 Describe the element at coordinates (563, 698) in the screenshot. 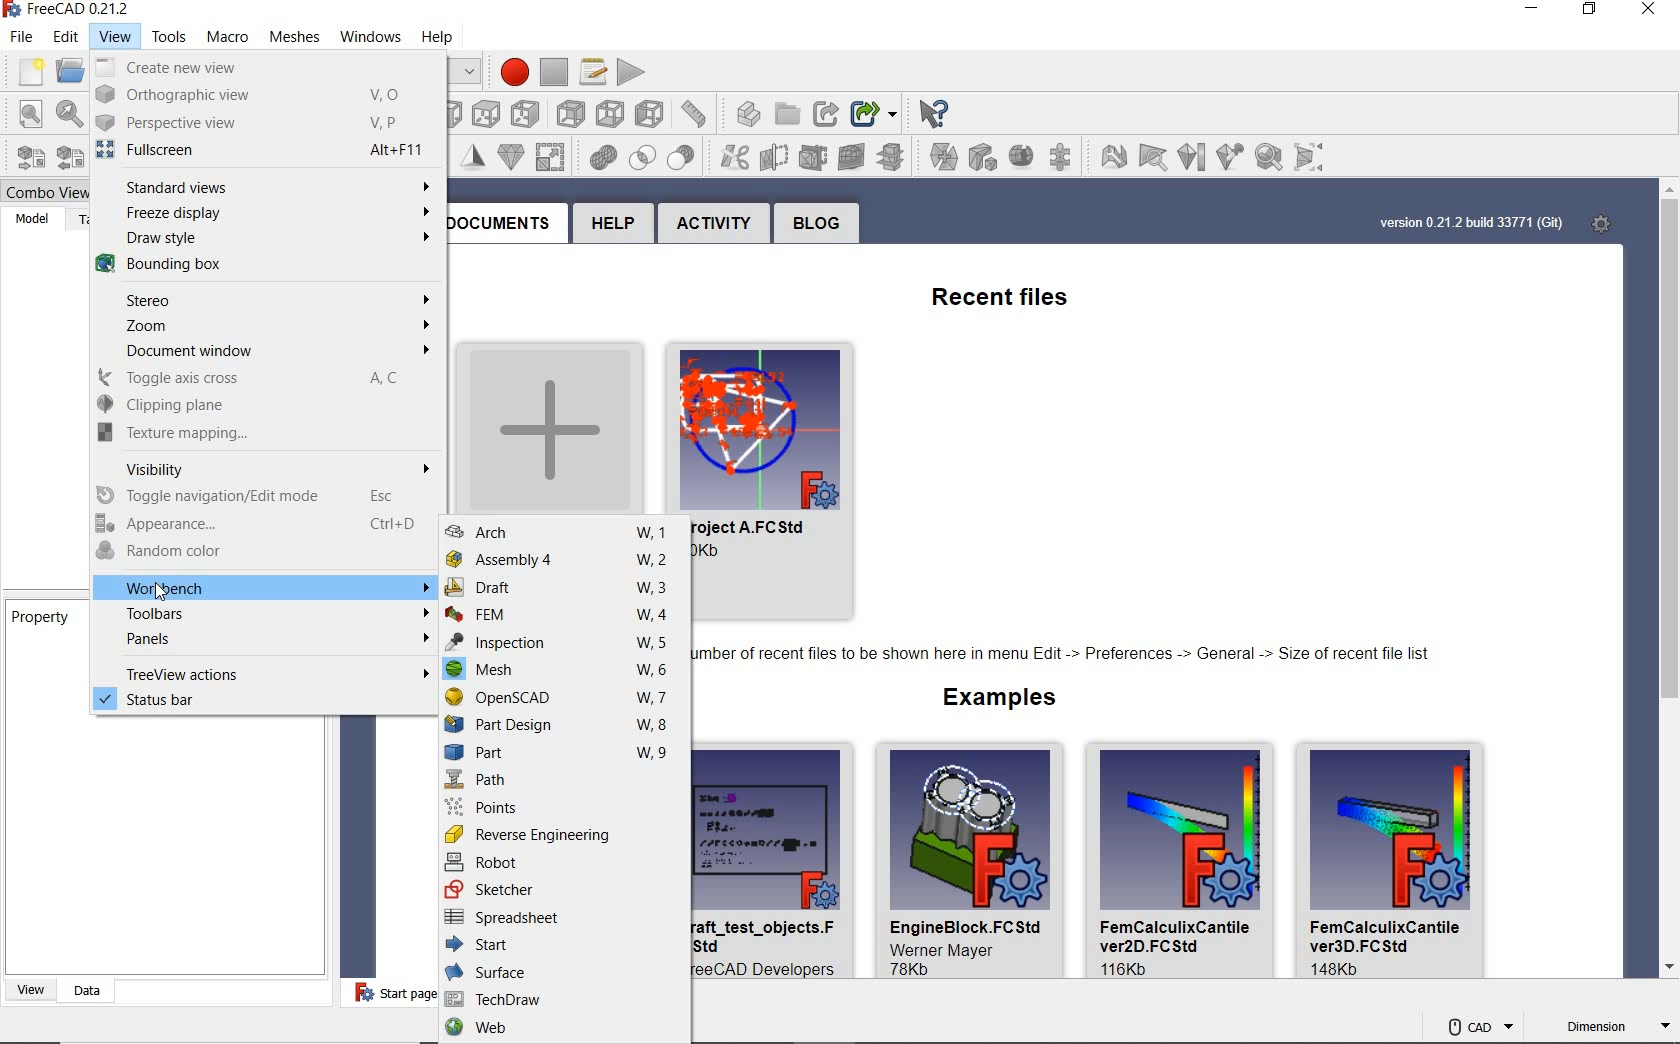

I see `openscad` at that location.